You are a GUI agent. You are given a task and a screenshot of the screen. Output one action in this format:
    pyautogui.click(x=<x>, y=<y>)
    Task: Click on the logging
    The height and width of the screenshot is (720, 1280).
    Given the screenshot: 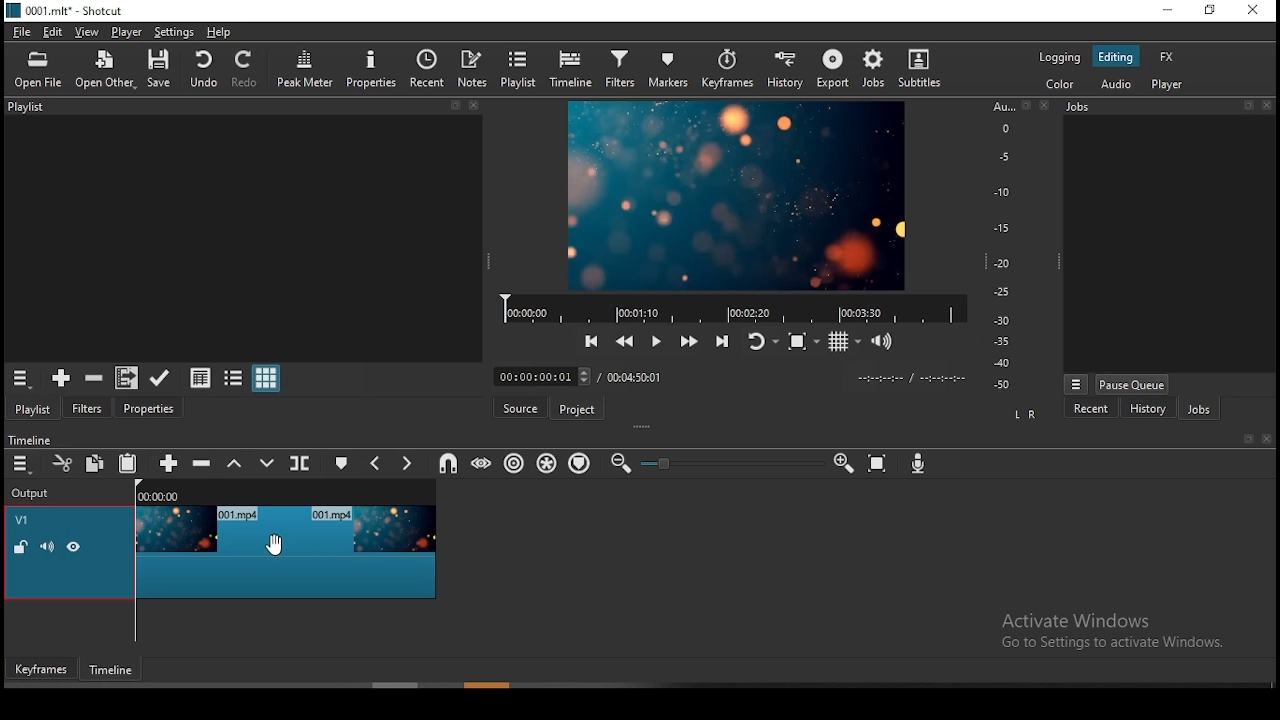 What is the action you would take?
    pyautogui.click(x=1056, y=58)
    